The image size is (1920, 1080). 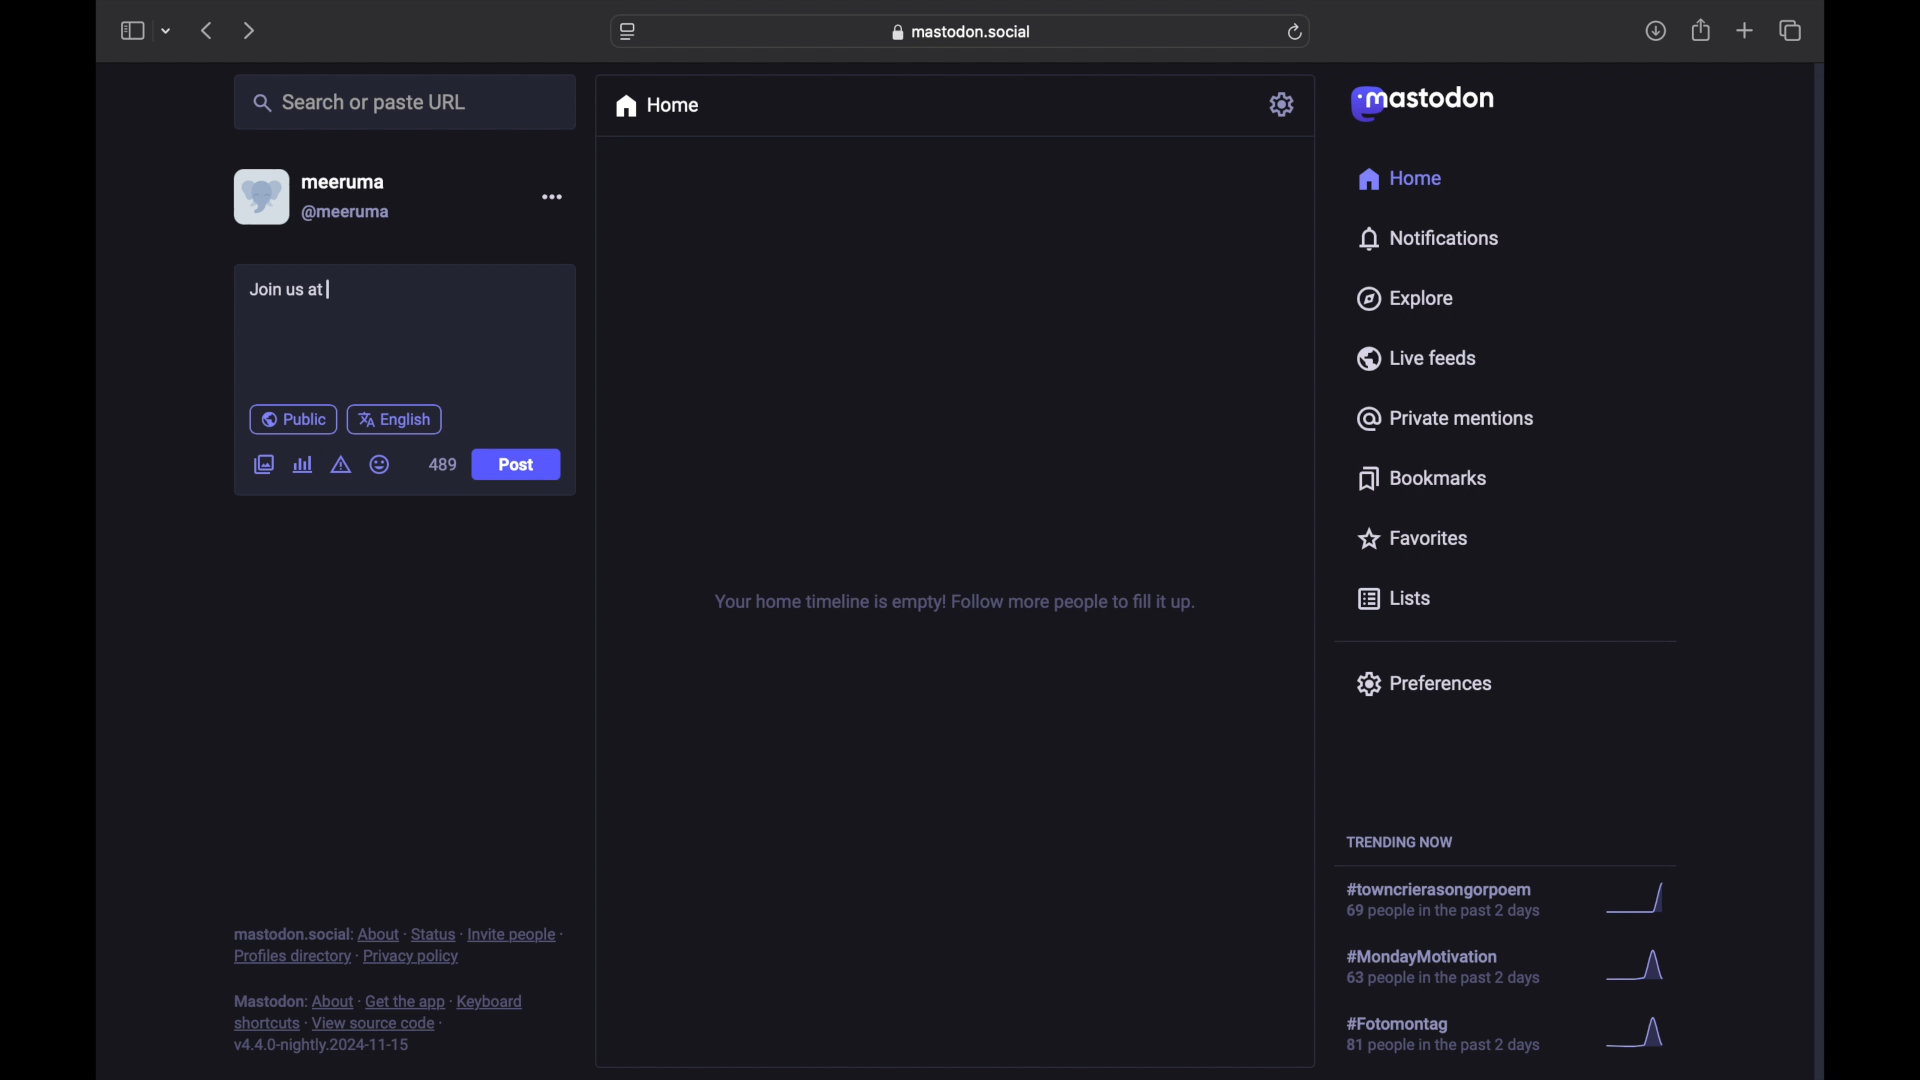 I want to click on mastodon, so click(x=1420, y=102).